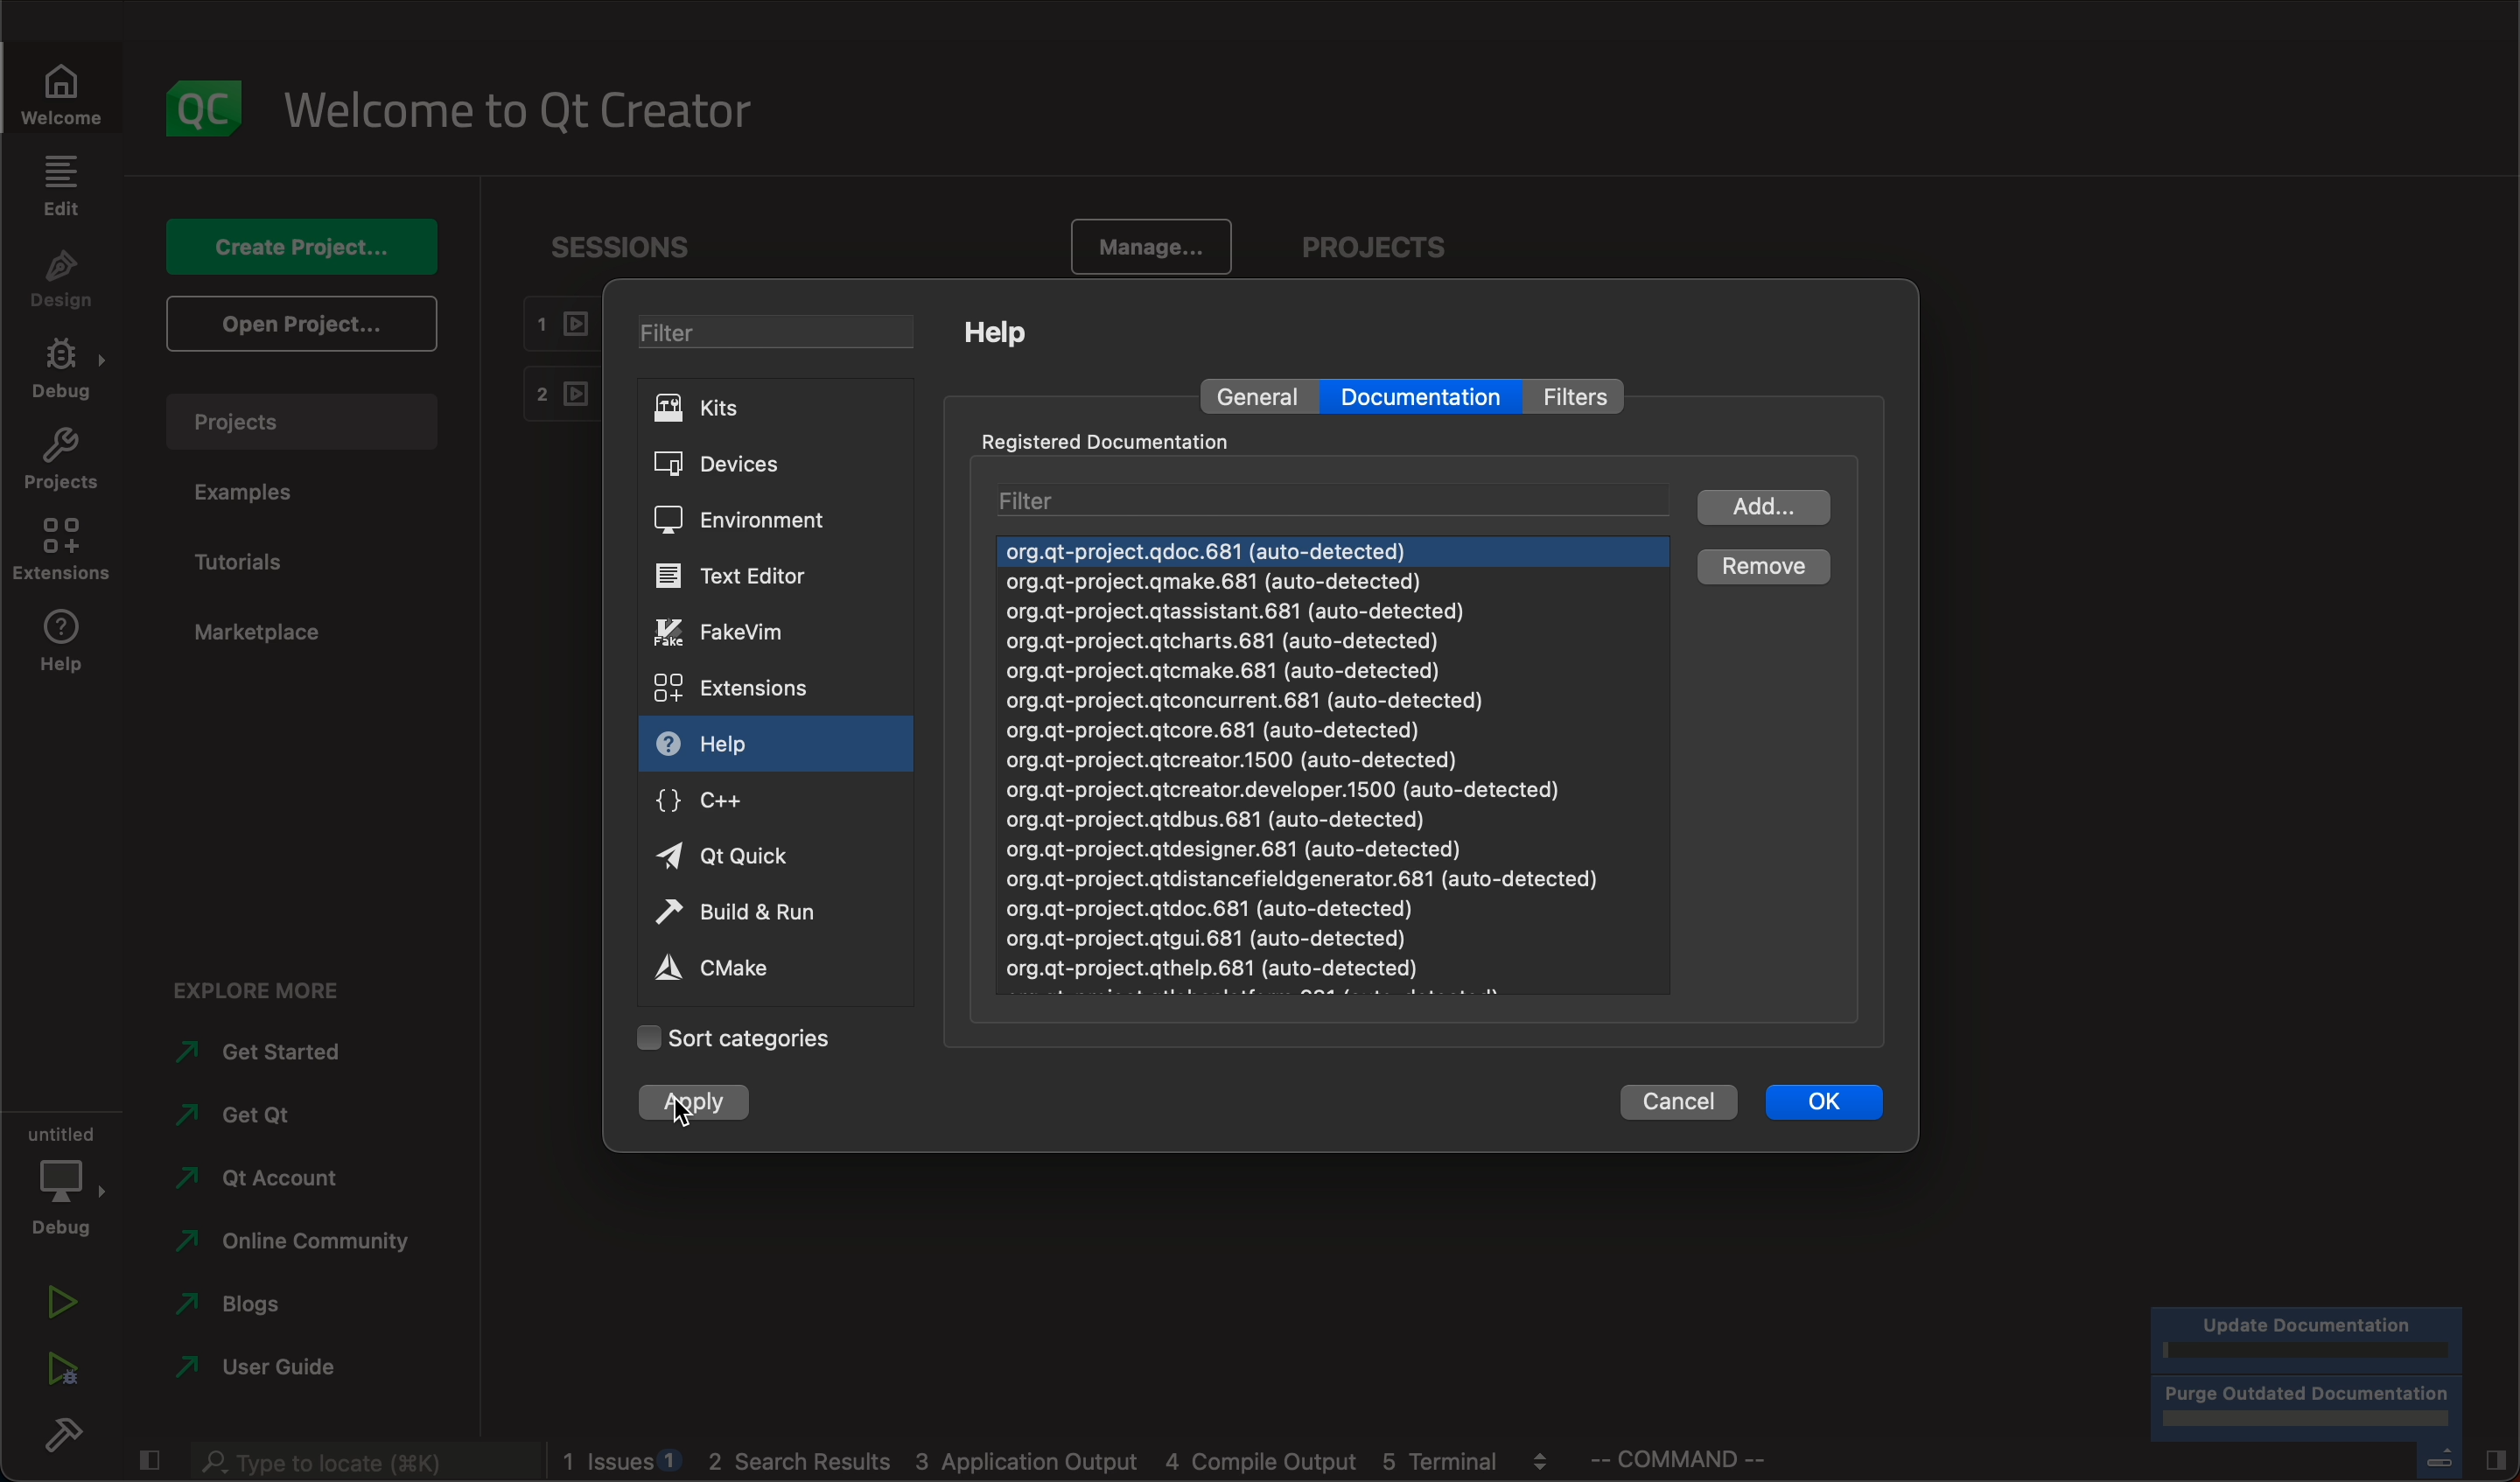 This screenshot has height=1482, width=2520. Describe the element at coordinates (64, 289) in the screenshot. I see `design` at that location.